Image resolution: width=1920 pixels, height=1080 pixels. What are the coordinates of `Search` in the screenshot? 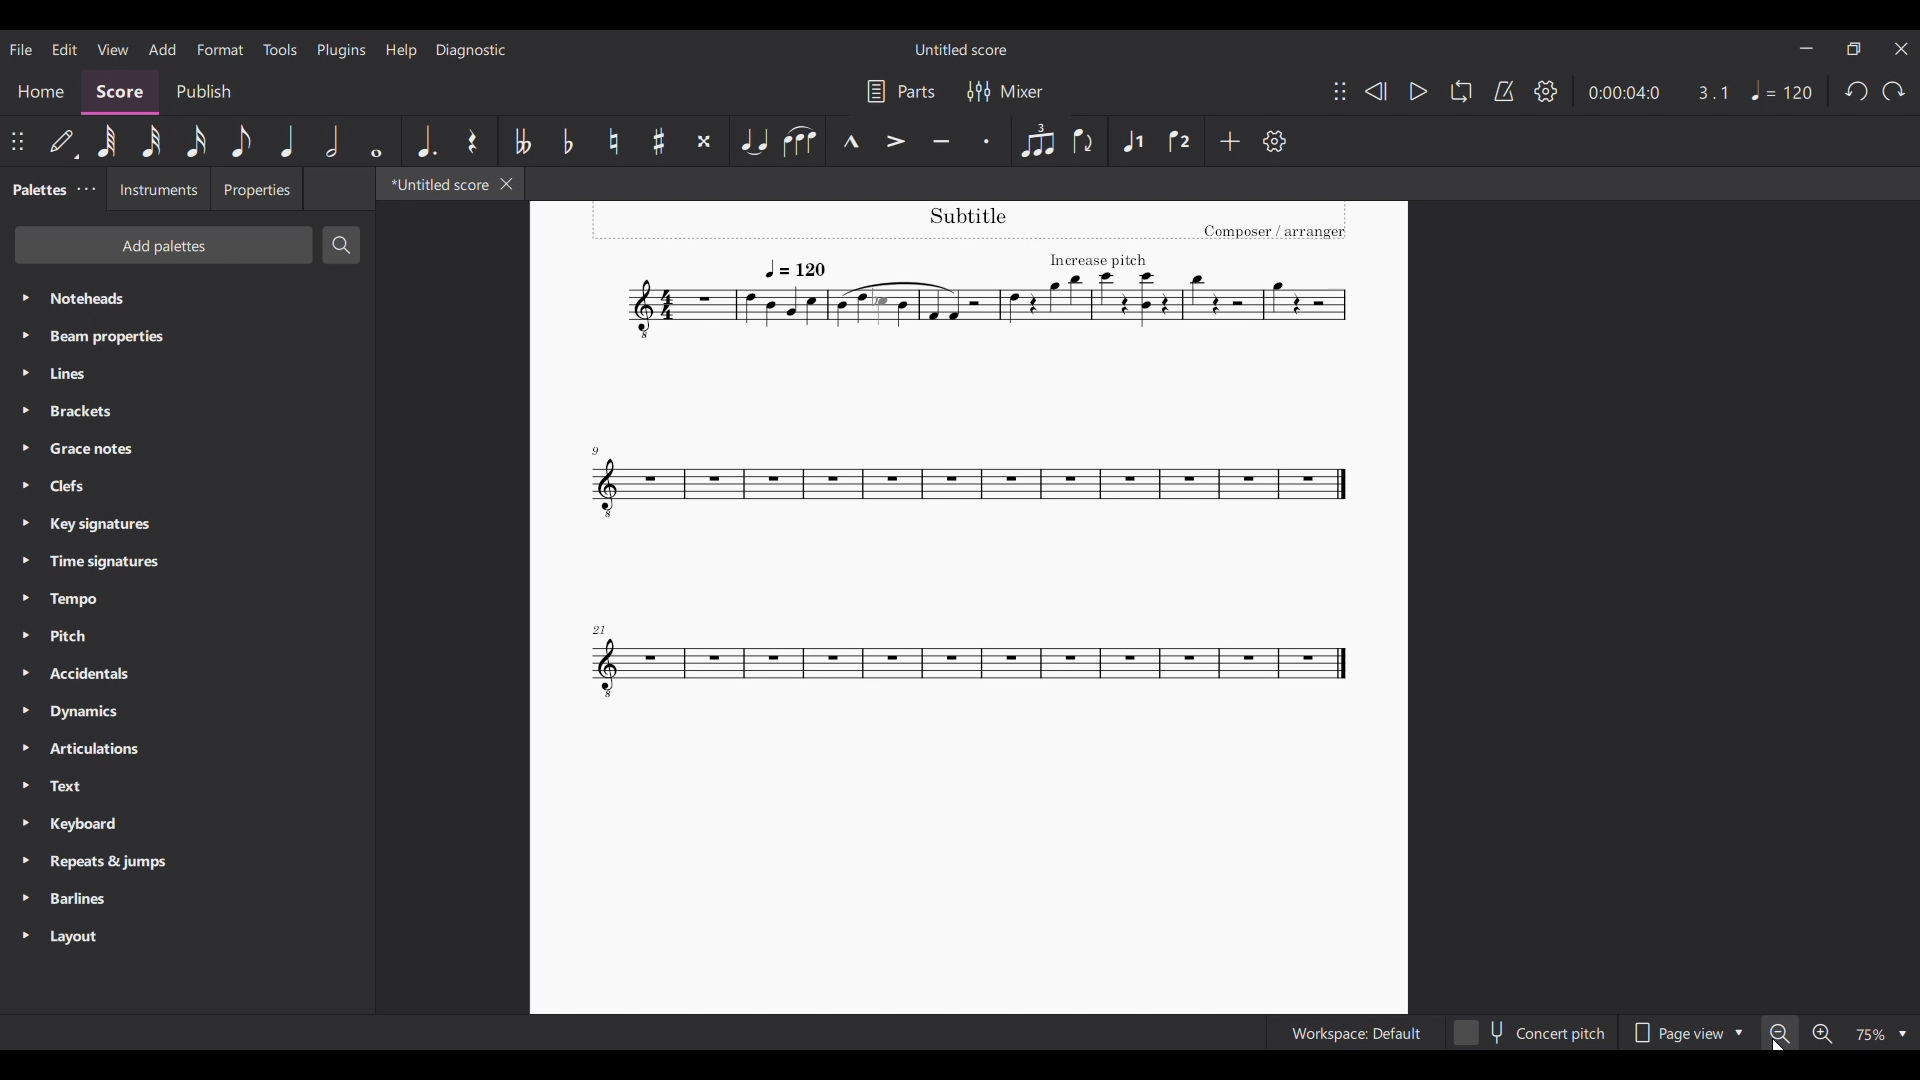 It's located at (341, 245).